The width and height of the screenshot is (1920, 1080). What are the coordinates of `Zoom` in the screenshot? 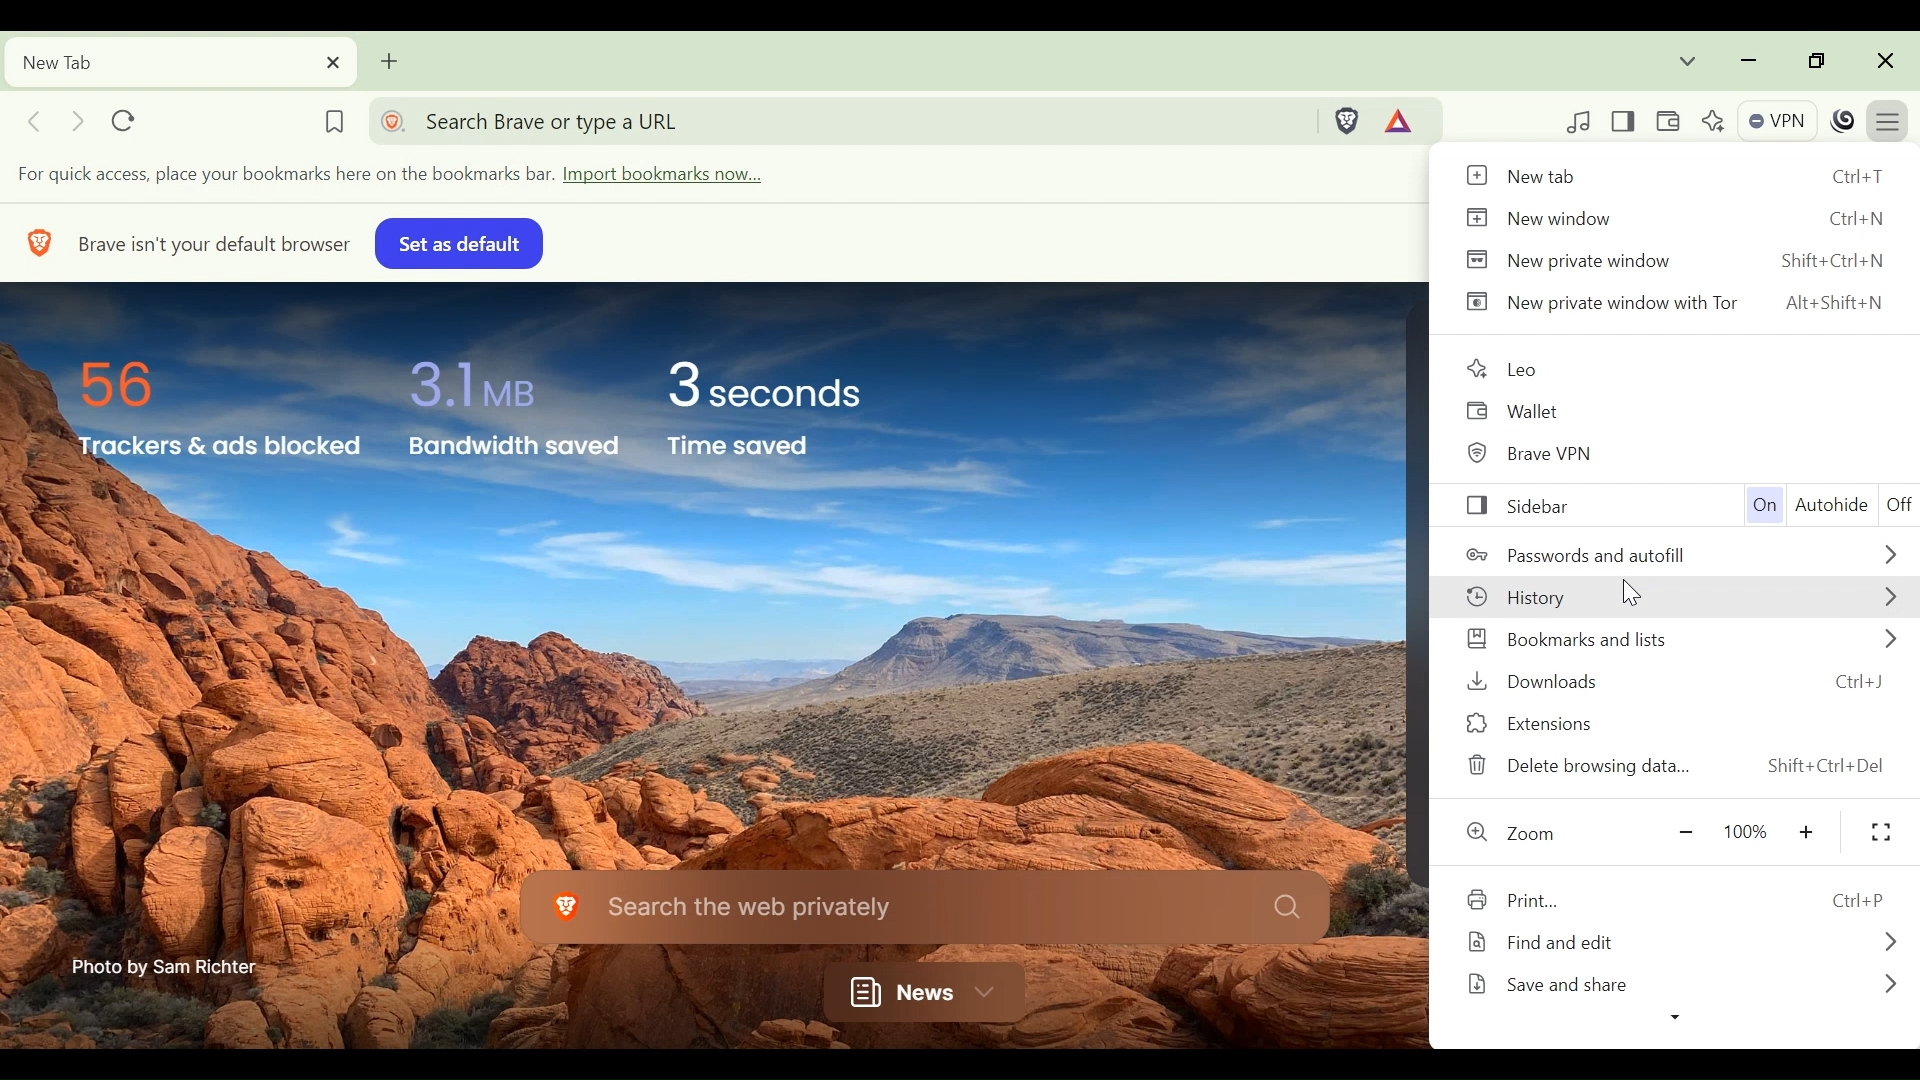 It's located at (1523, 835).